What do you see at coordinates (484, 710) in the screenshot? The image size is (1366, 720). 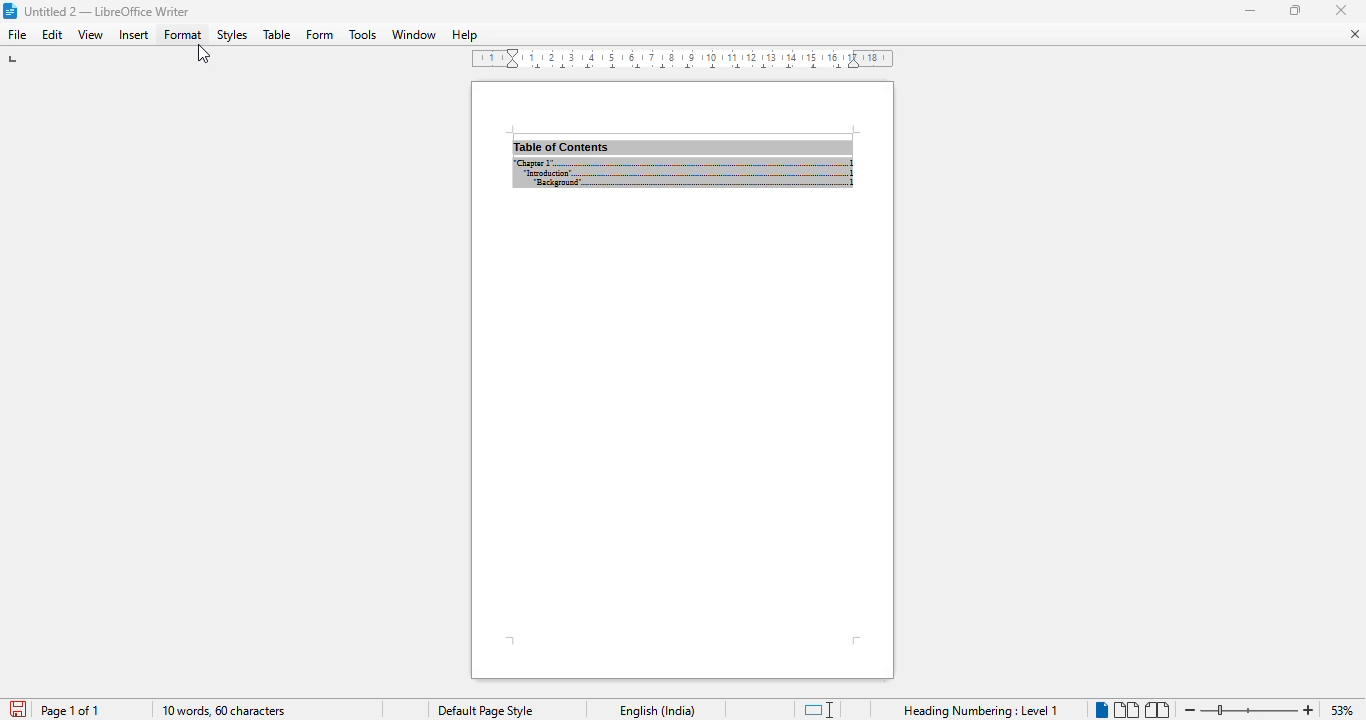 I see `page style` at bounding box center [484, 710].